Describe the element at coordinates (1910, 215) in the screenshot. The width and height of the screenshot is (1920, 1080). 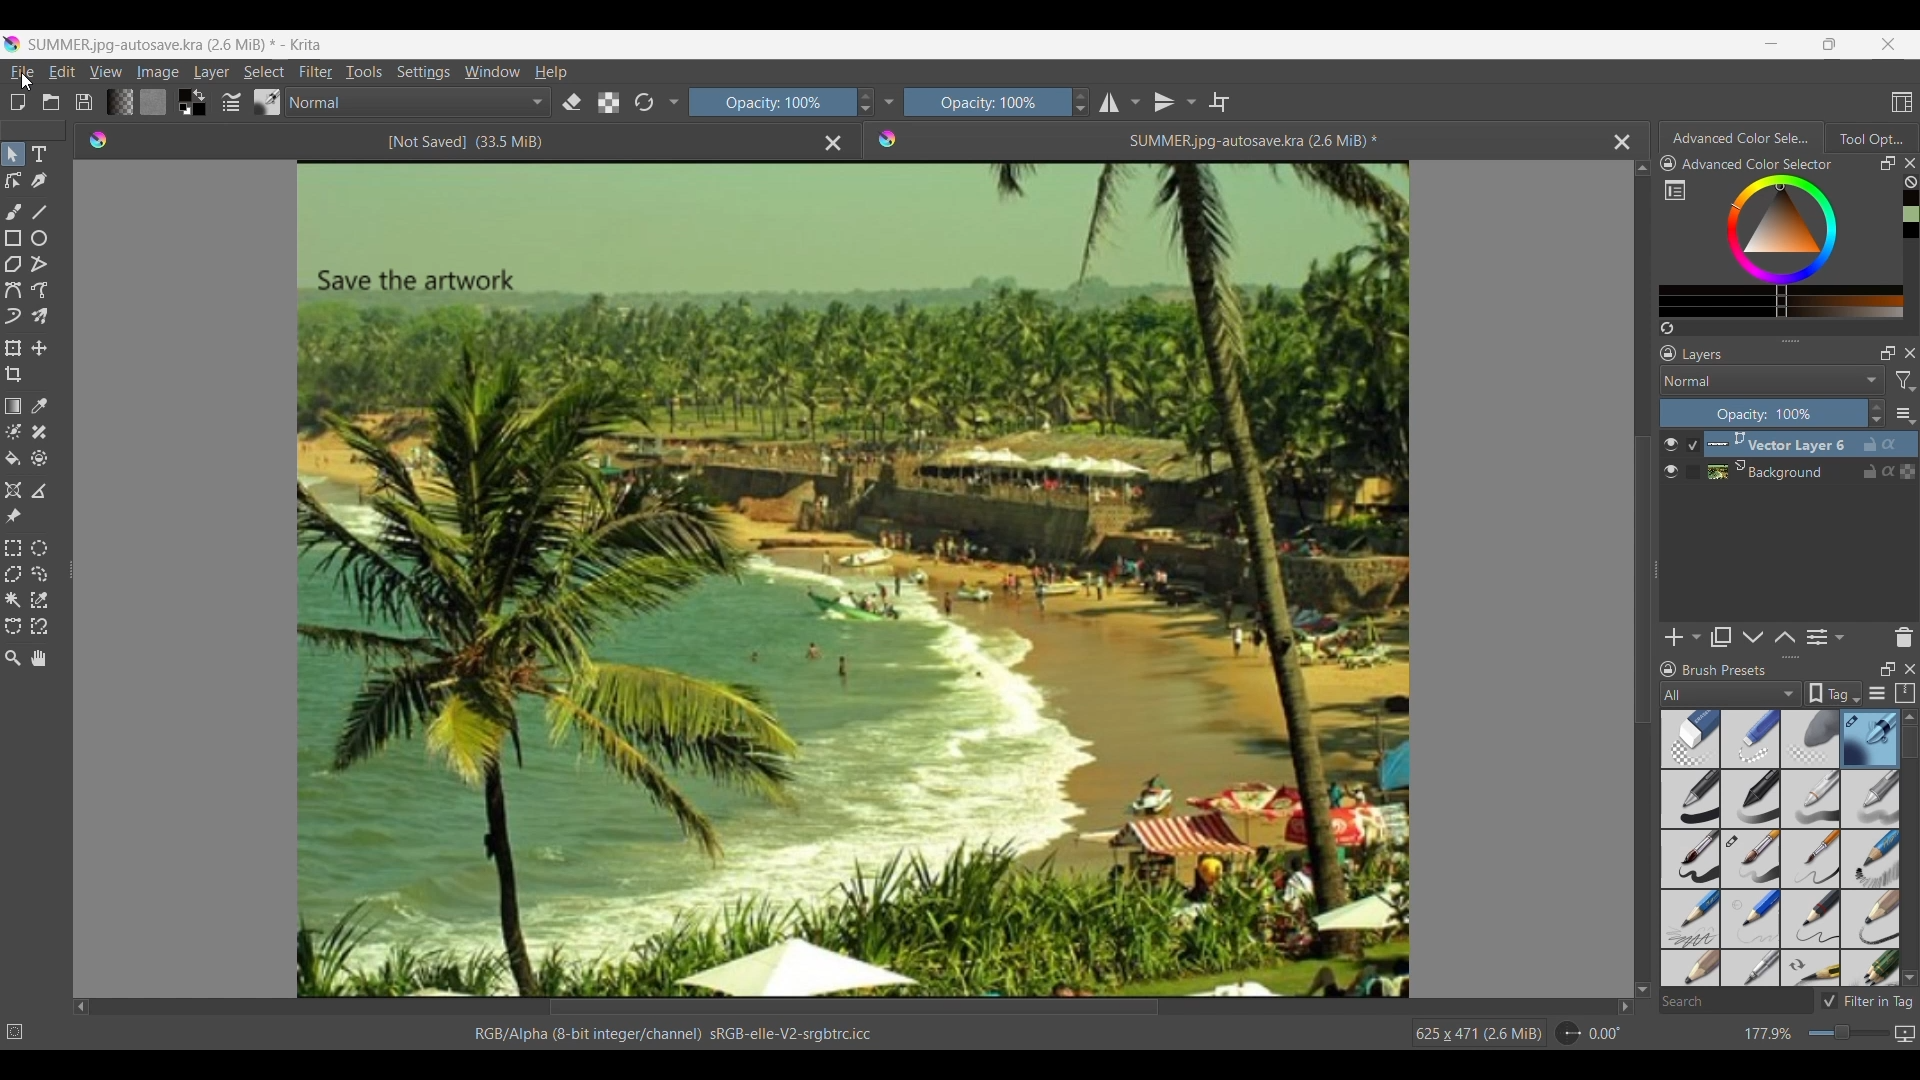
I see `Color history` at that location.